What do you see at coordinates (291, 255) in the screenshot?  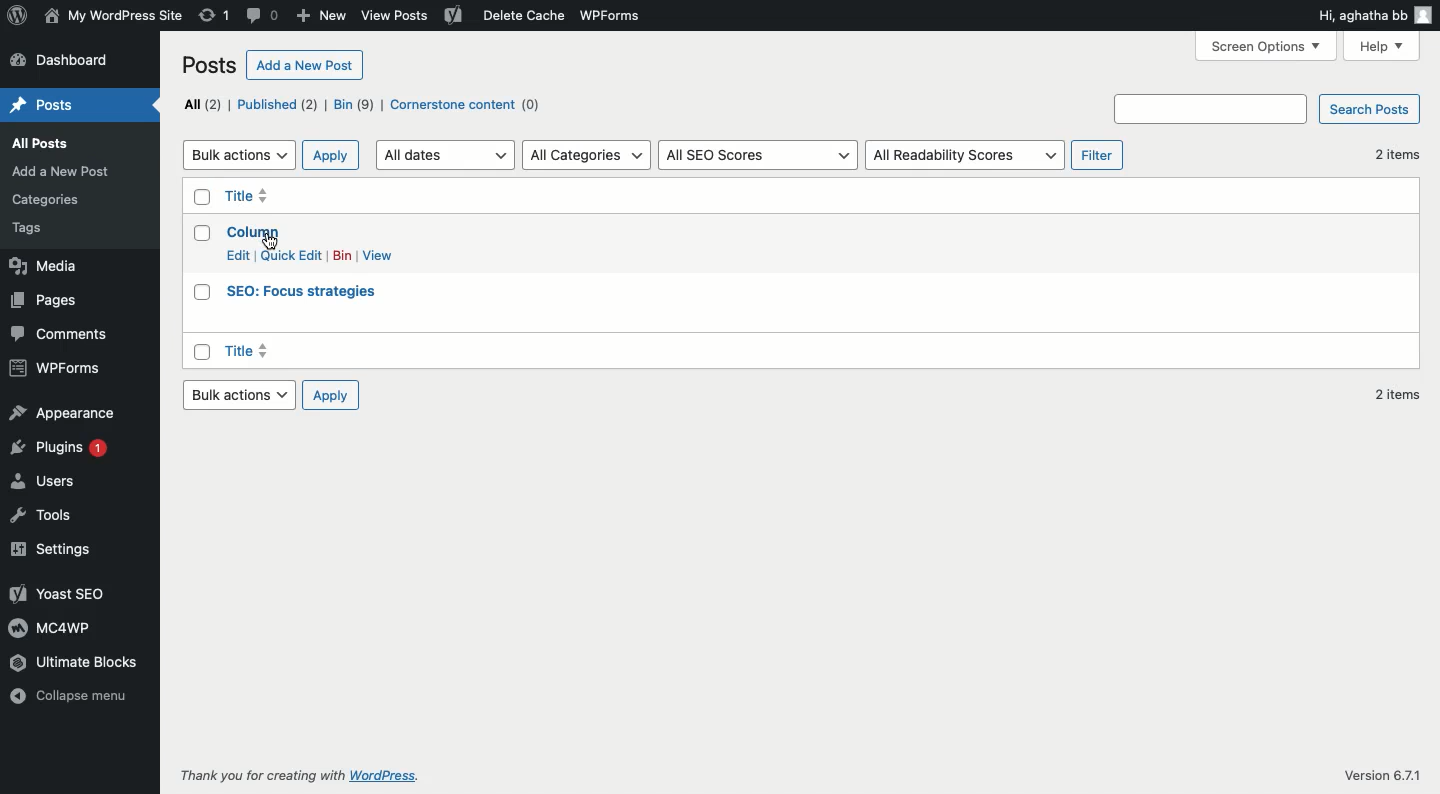 I see `Quick edit` at bounding box center [291, 255].